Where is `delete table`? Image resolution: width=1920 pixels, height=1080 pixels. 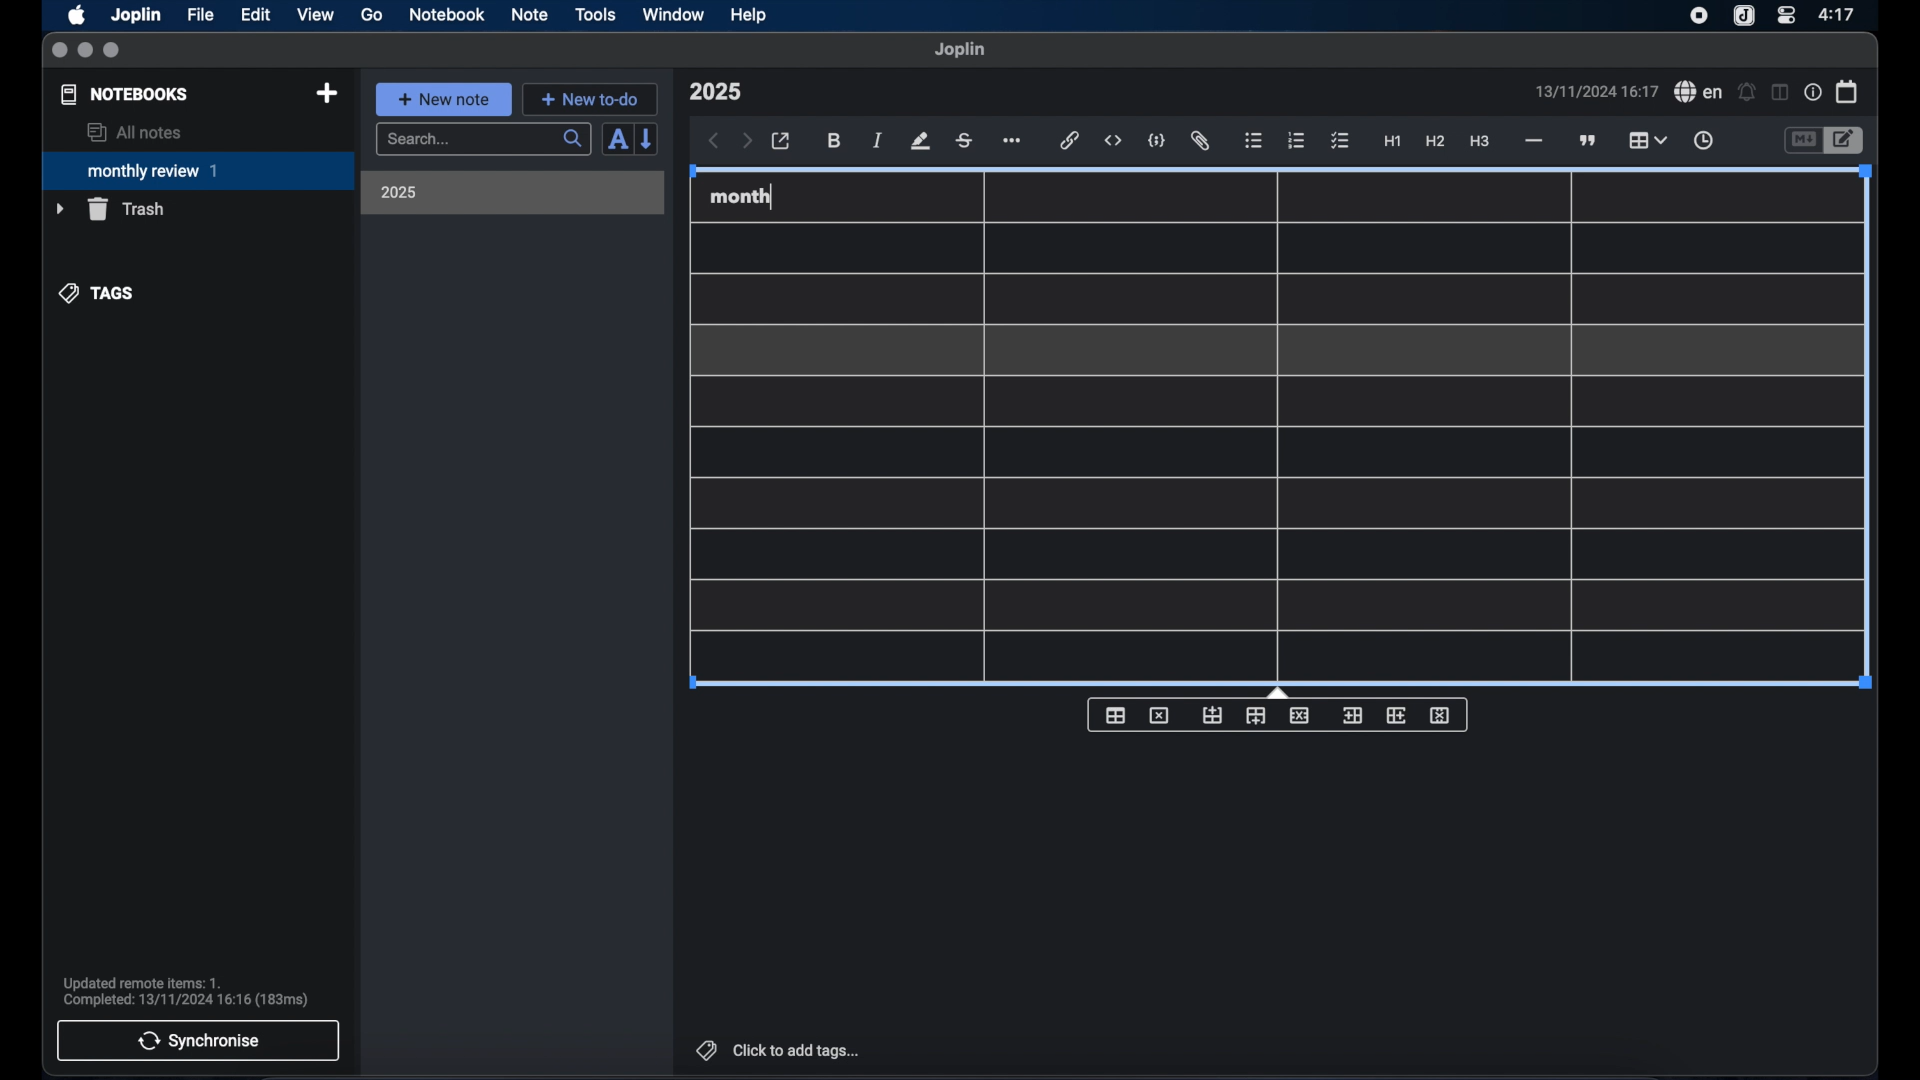
delete table is located at coordinates (1159, 716).